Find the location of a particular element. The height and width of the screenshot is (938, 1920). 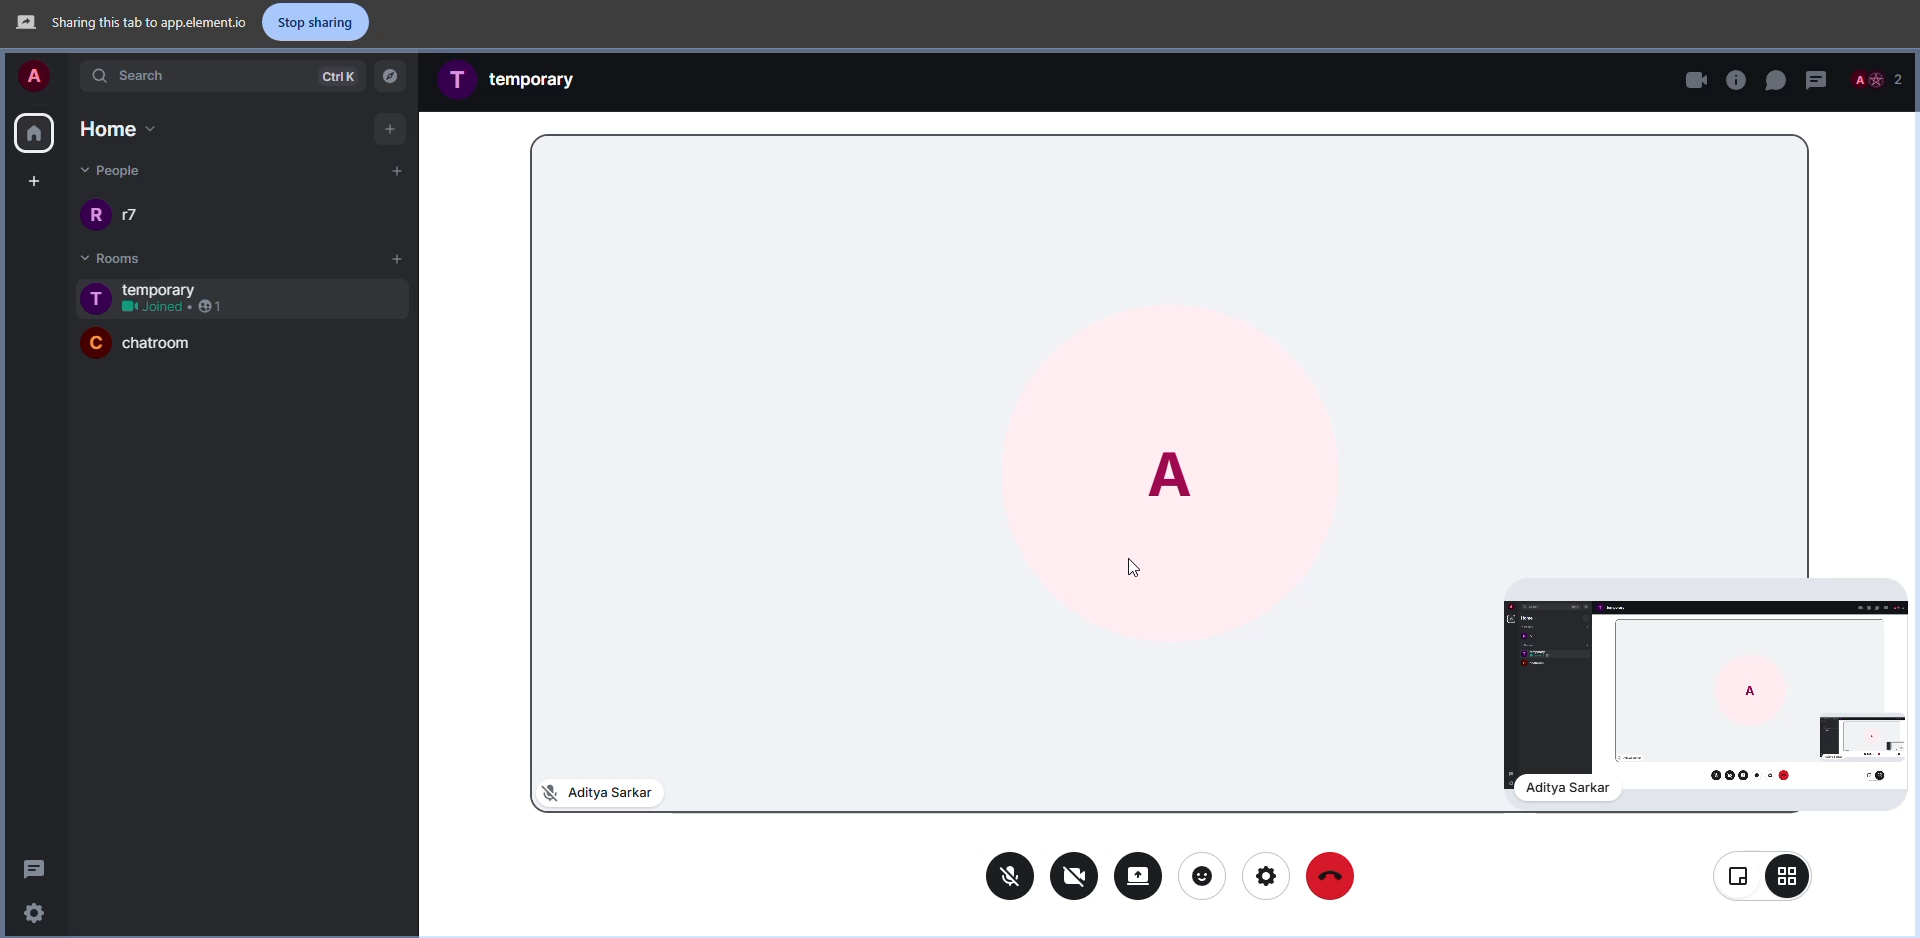

voice call is located at coordinates (1736, 80).